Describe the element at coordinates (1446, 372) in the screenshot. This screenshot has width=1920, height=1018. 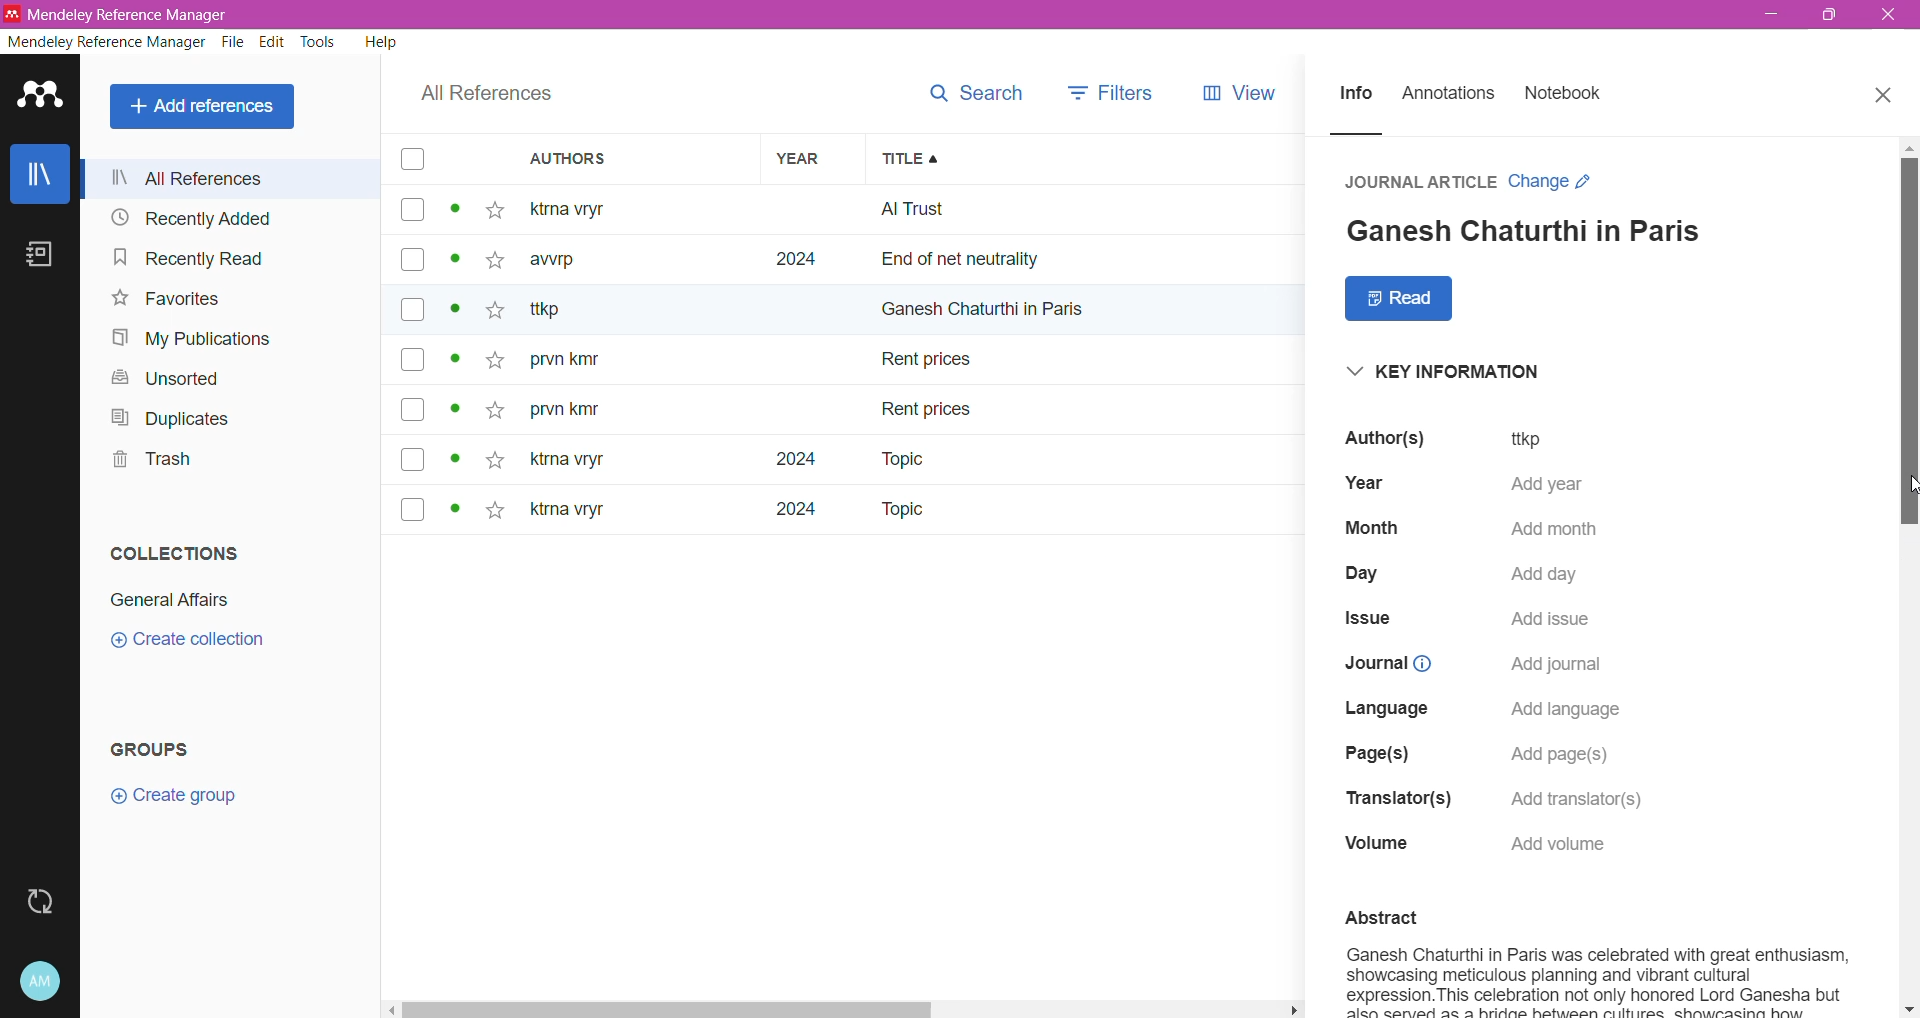
I see `Key Information` at that location.